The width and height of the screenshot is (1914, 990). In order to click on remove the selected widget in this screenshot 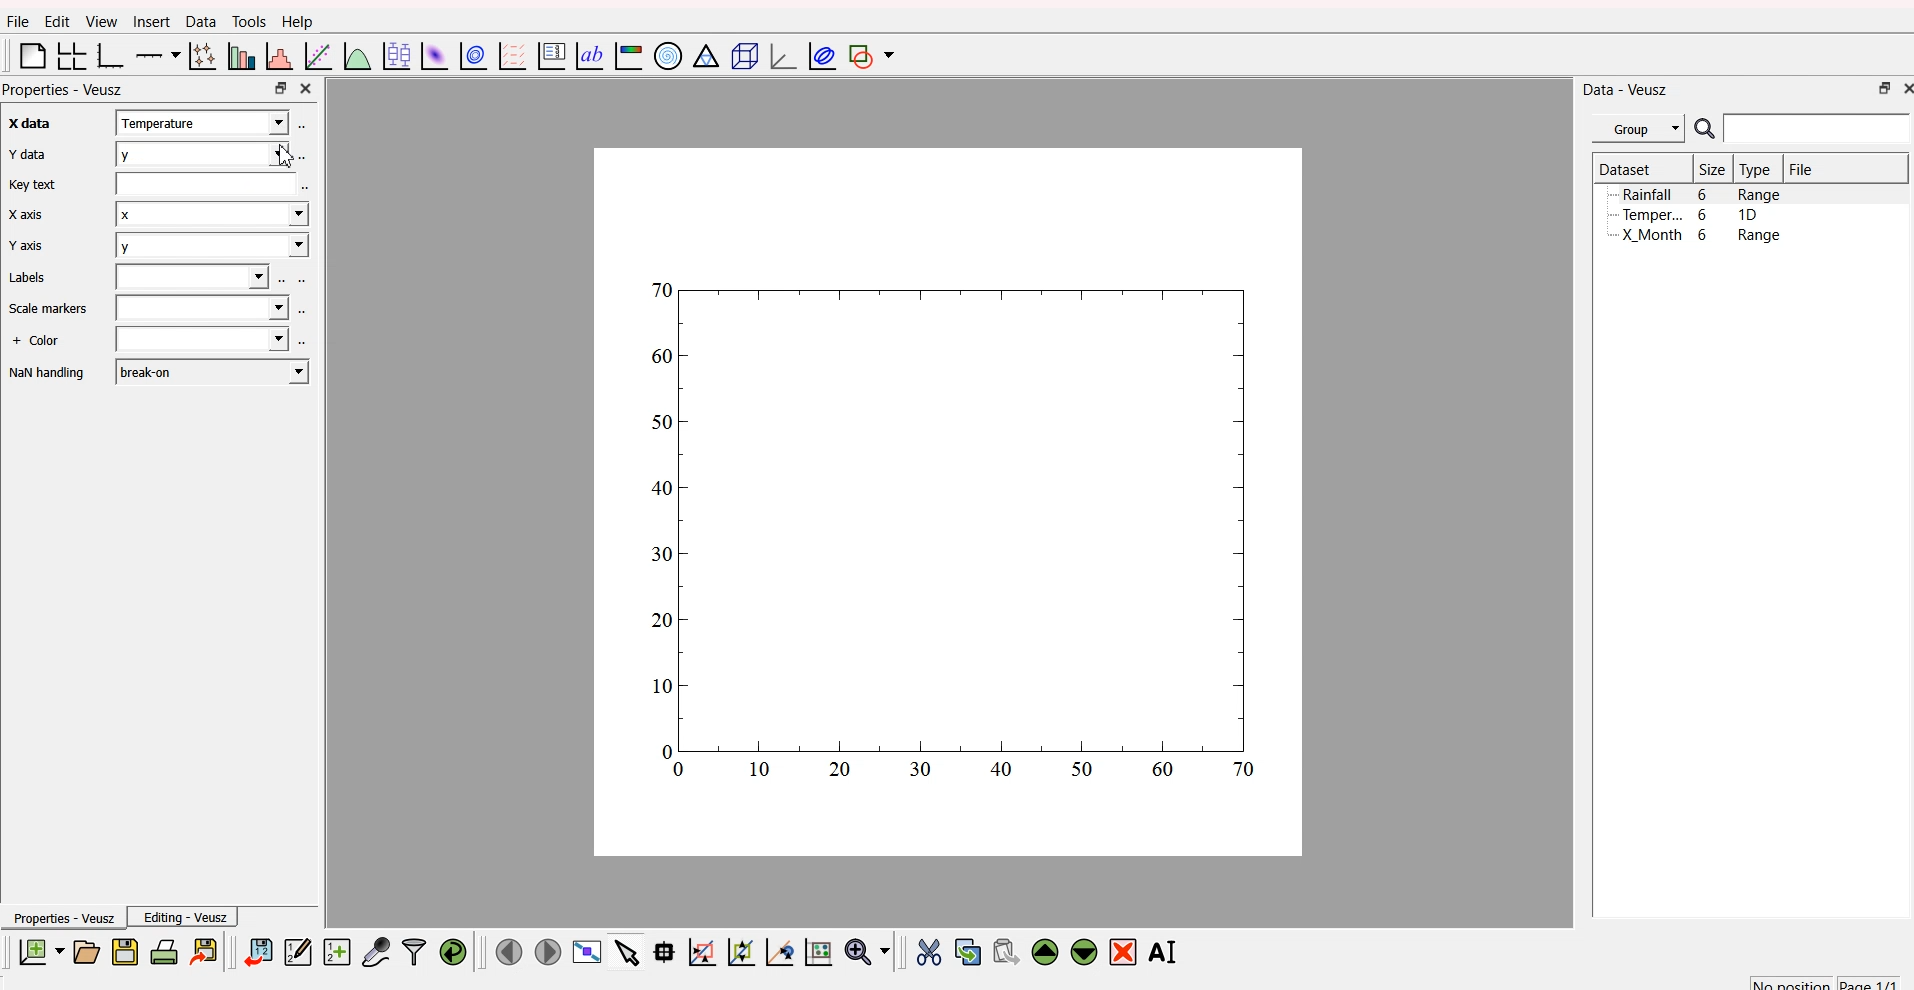, I will do `click(1124, 952)`.